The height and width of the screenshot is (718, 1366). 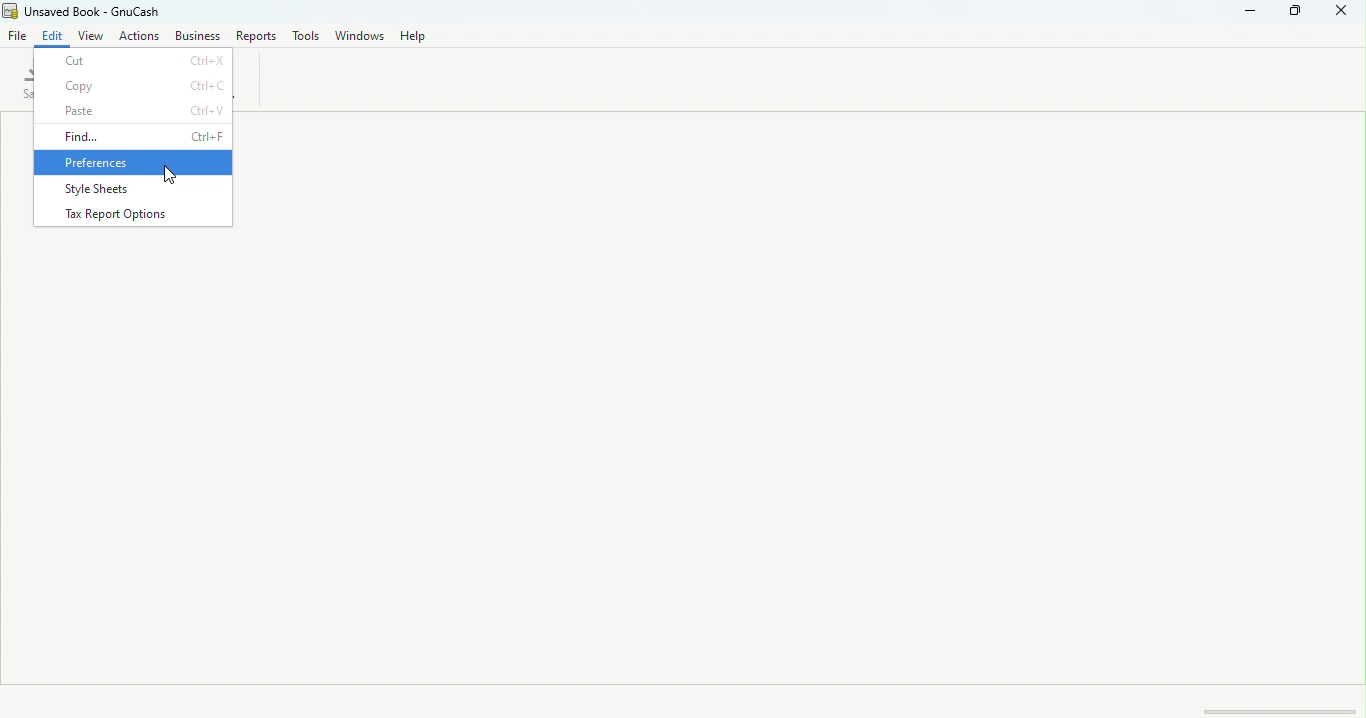 What do you see at coordinates (135, 62) in the screenshot?
I see `Cut` at bounding box center [135, 62].